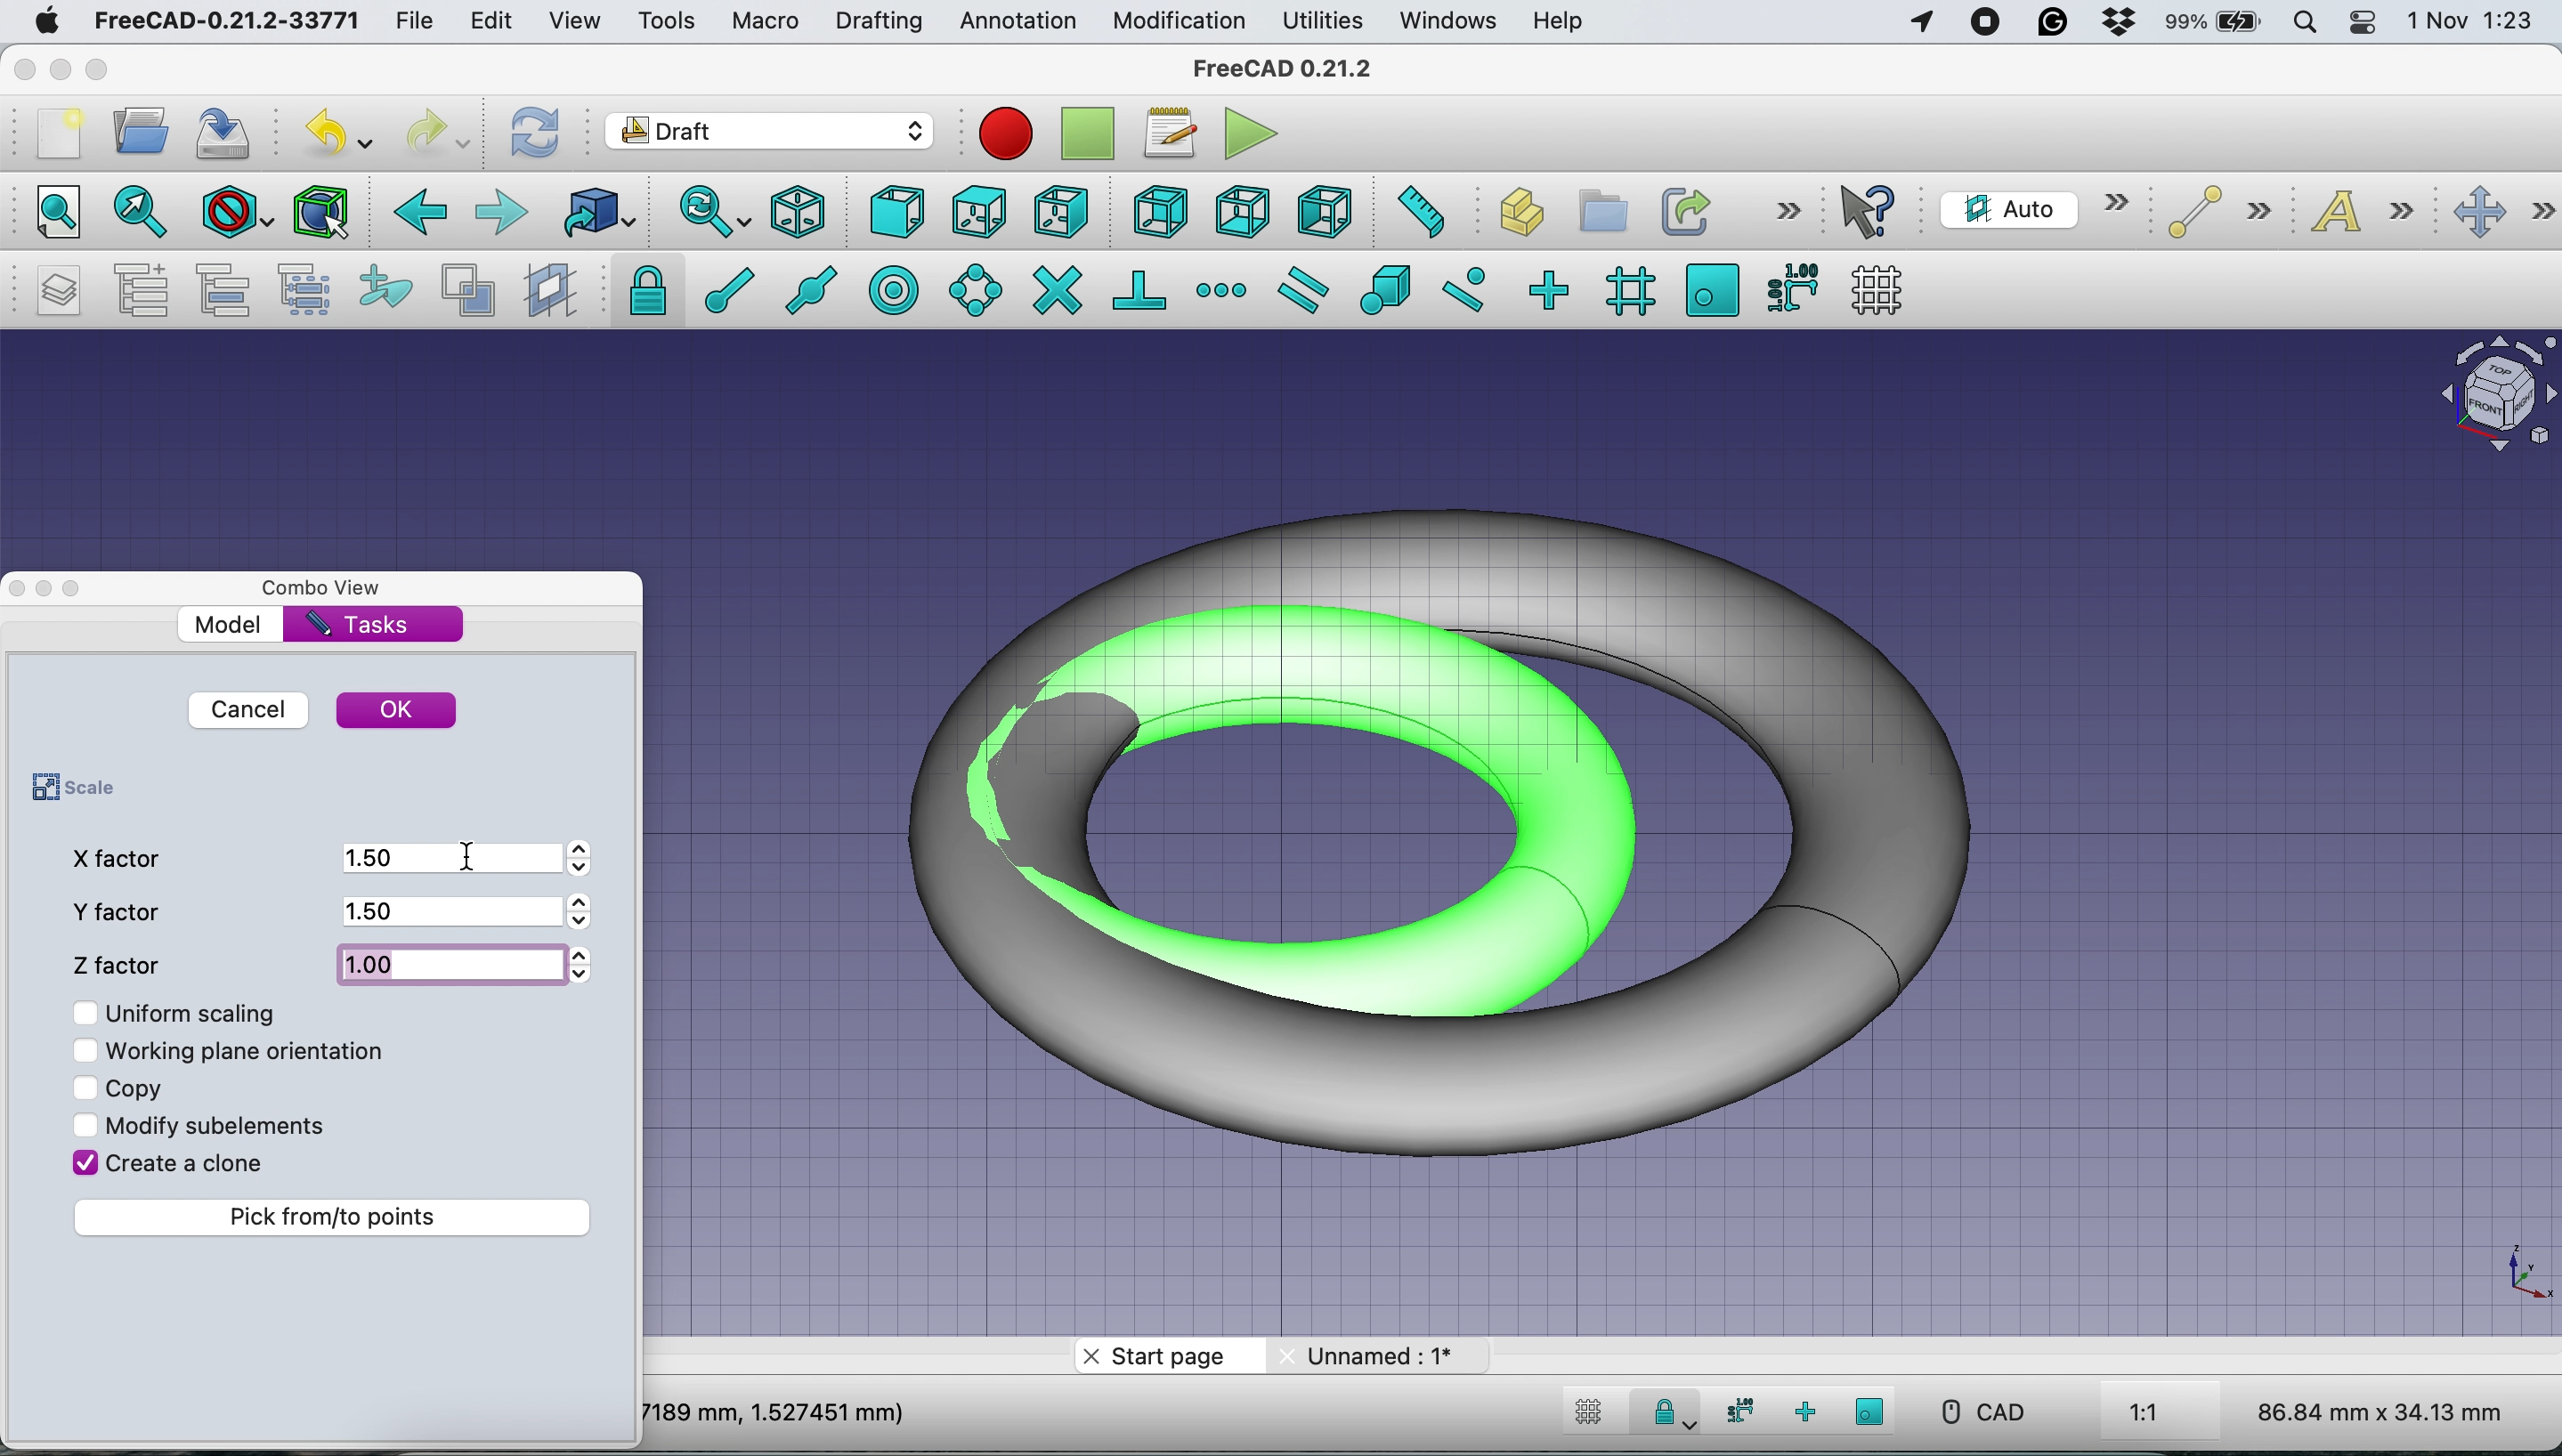  Describe the element at coordinates (335, 589) in the screenshot. I see `combo view` at that location.